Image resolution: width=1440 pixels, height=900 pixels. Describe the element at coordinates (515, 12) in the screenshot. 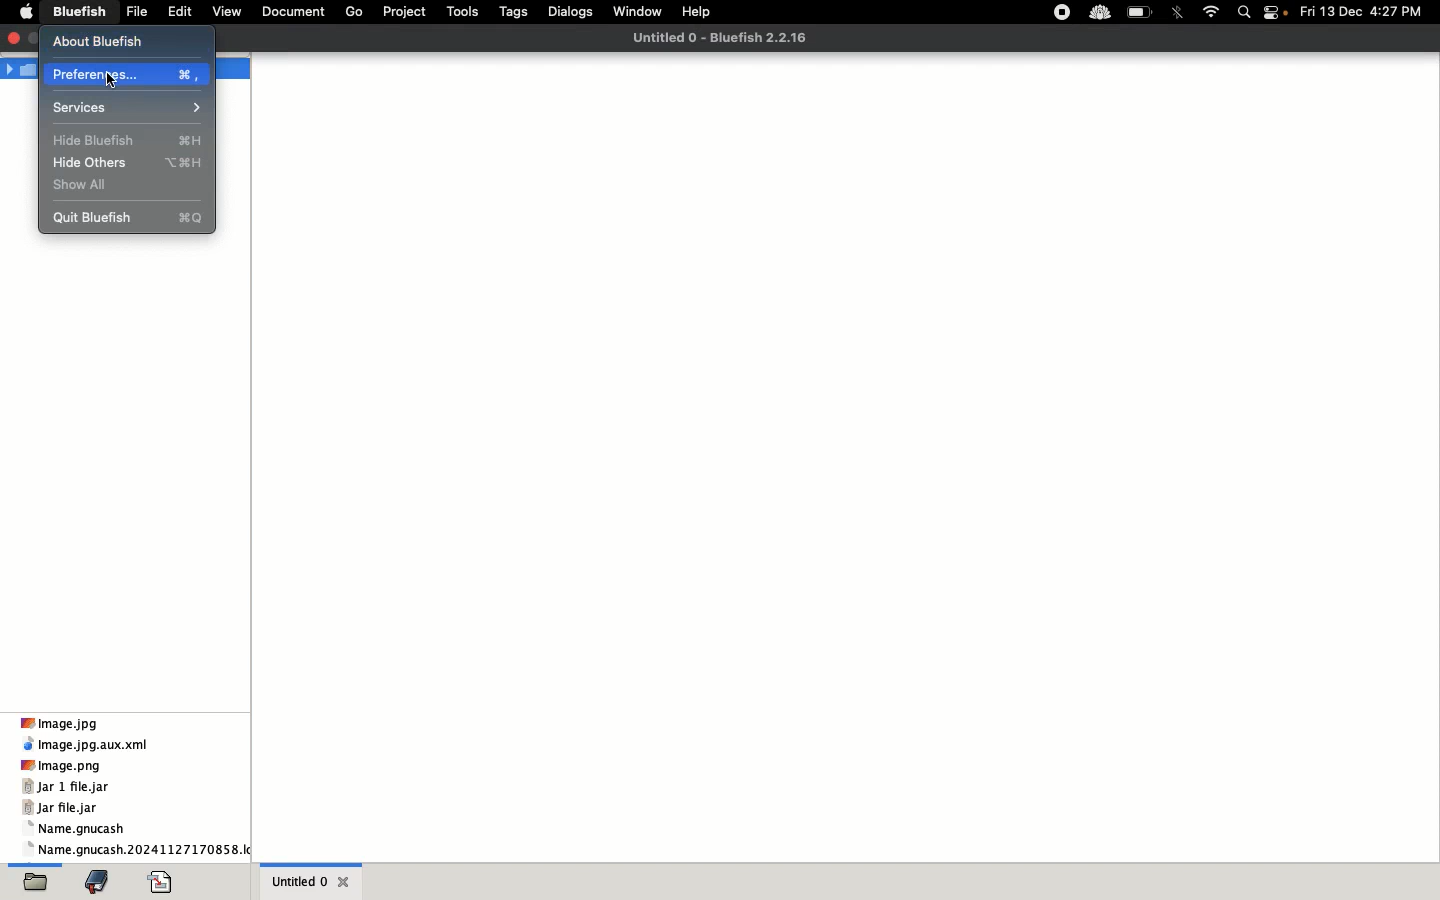

I see `Tags` at that location.